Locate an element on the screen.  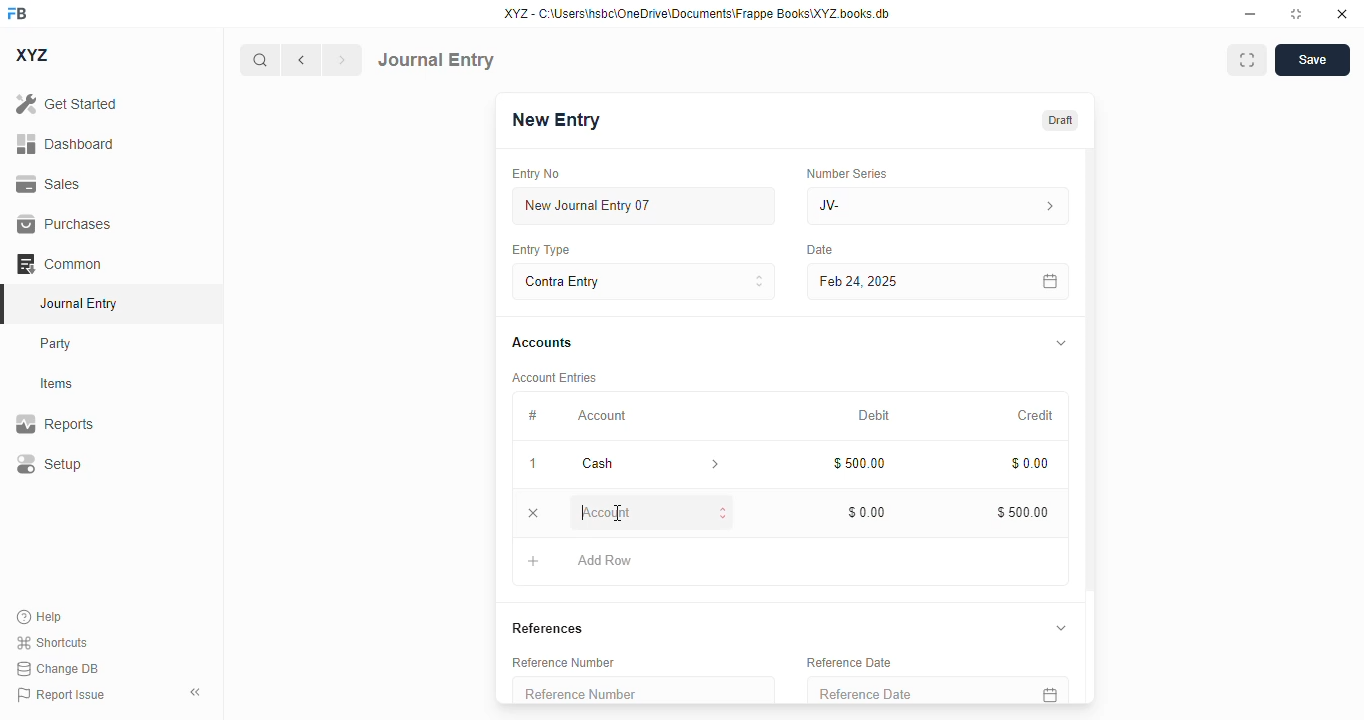
reference number is located at coordinates (645, 690).